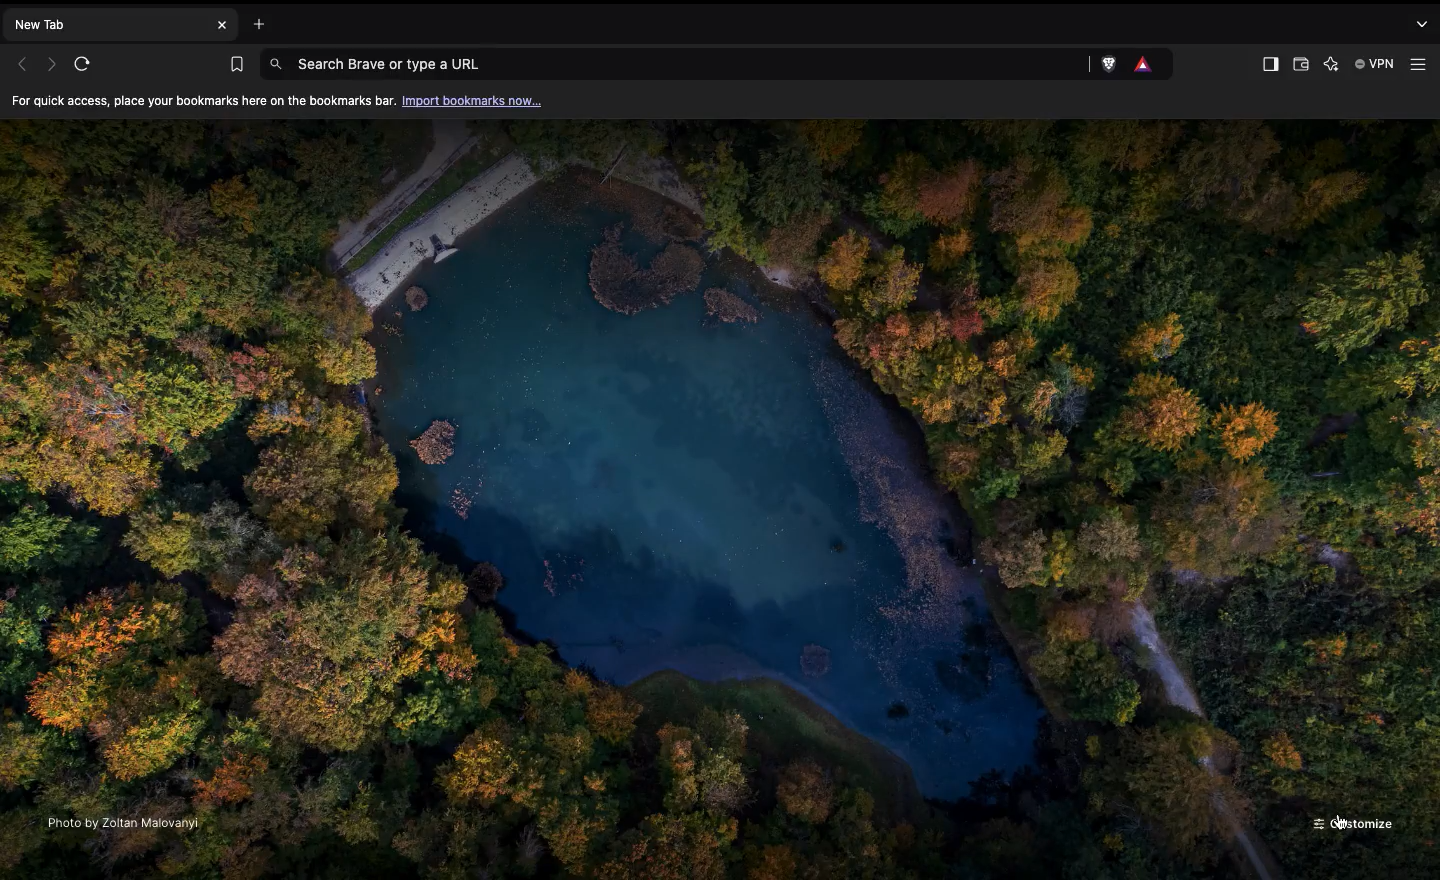 Image resolution: width=1440 pixels, height=880 pixels. Describe the element at coordinates (1268, 65) in the screenshot. I see `Show Sidebar` at that location.